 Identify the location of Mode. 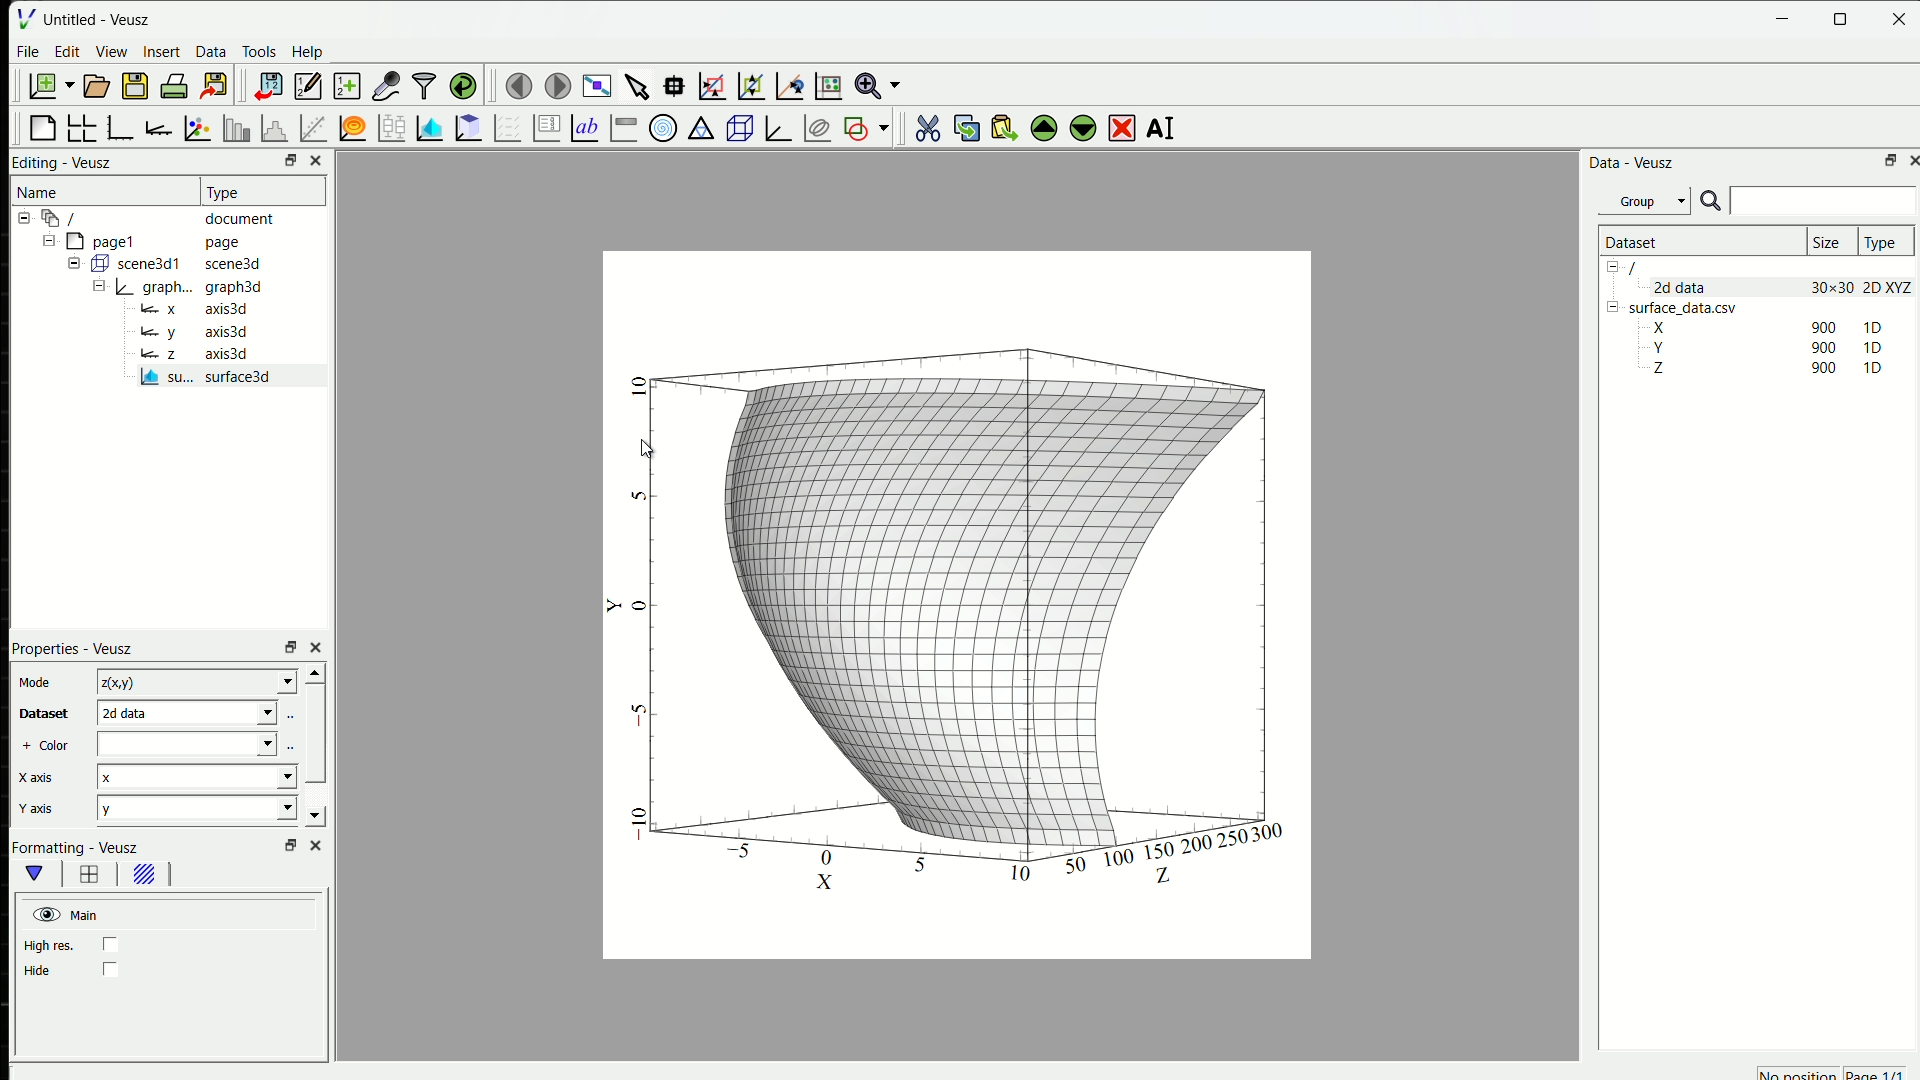
(36, 680).